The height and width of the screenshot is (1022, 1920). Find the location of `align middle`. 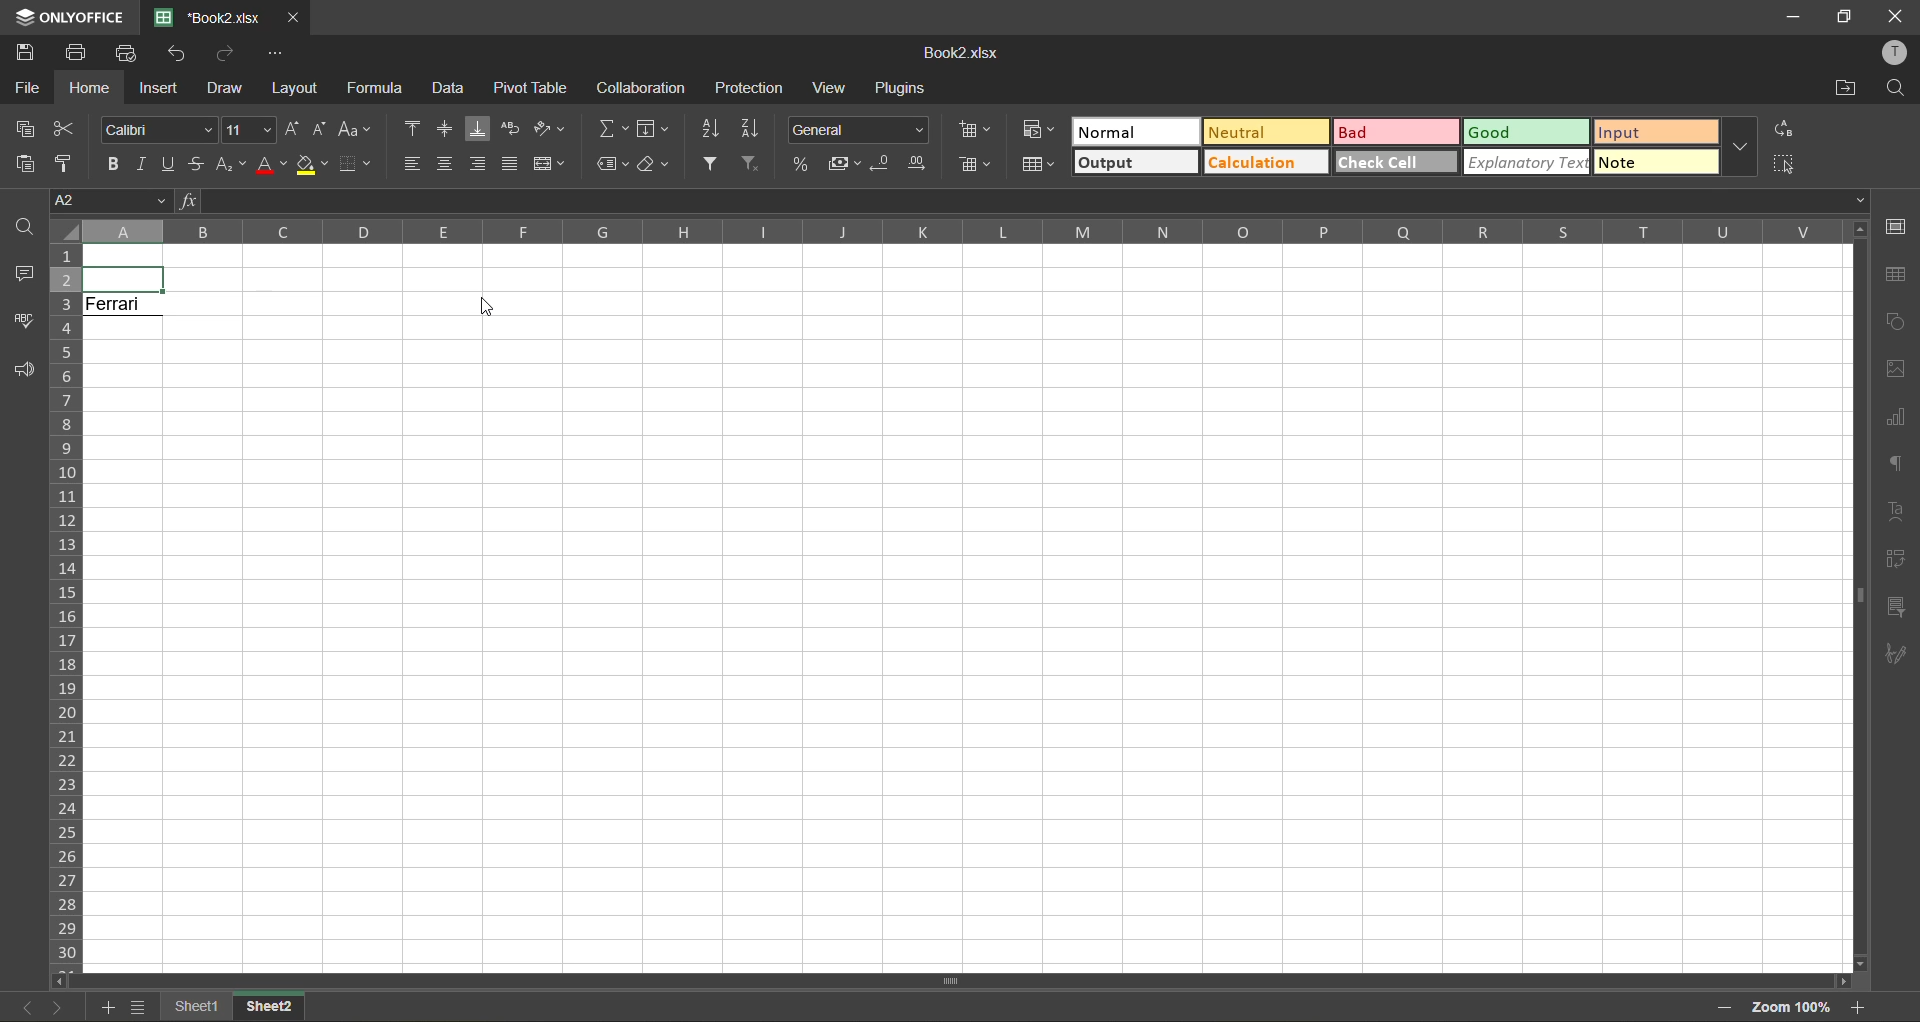

align middle is located at coordinates (445, 131).